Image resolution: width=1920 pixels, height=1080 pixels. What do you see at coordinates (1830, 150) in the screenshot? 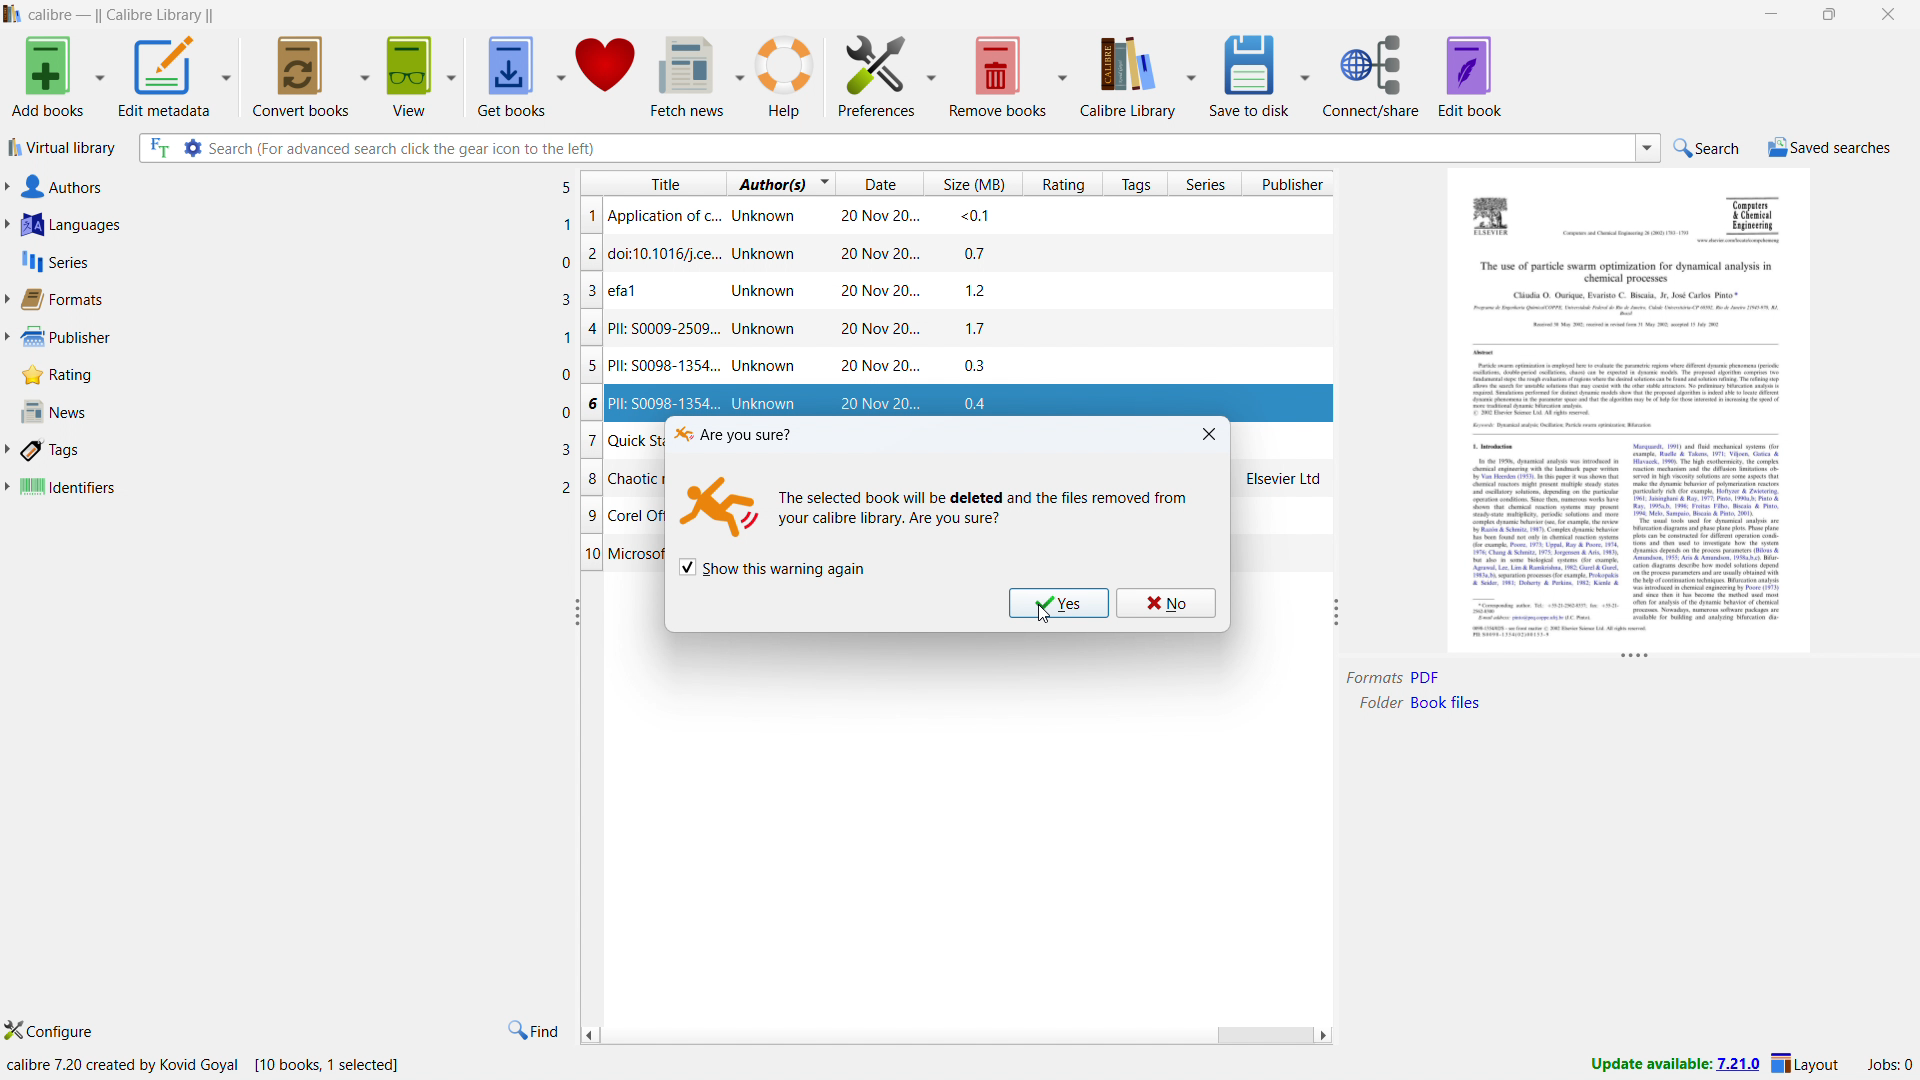
I see `saved serches menu` at bounding box center [1830, 150].